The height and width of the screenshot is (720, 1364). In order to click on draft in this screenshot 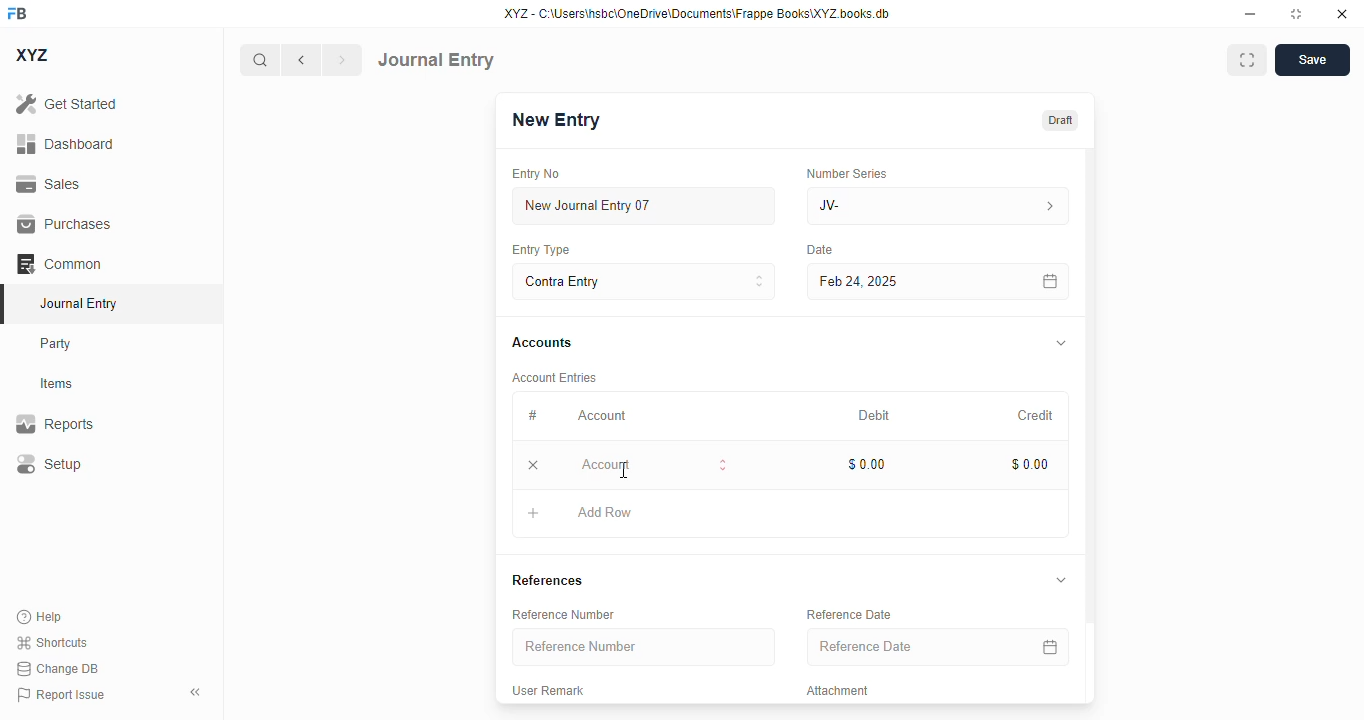, I will do `click(1061, 119)`.